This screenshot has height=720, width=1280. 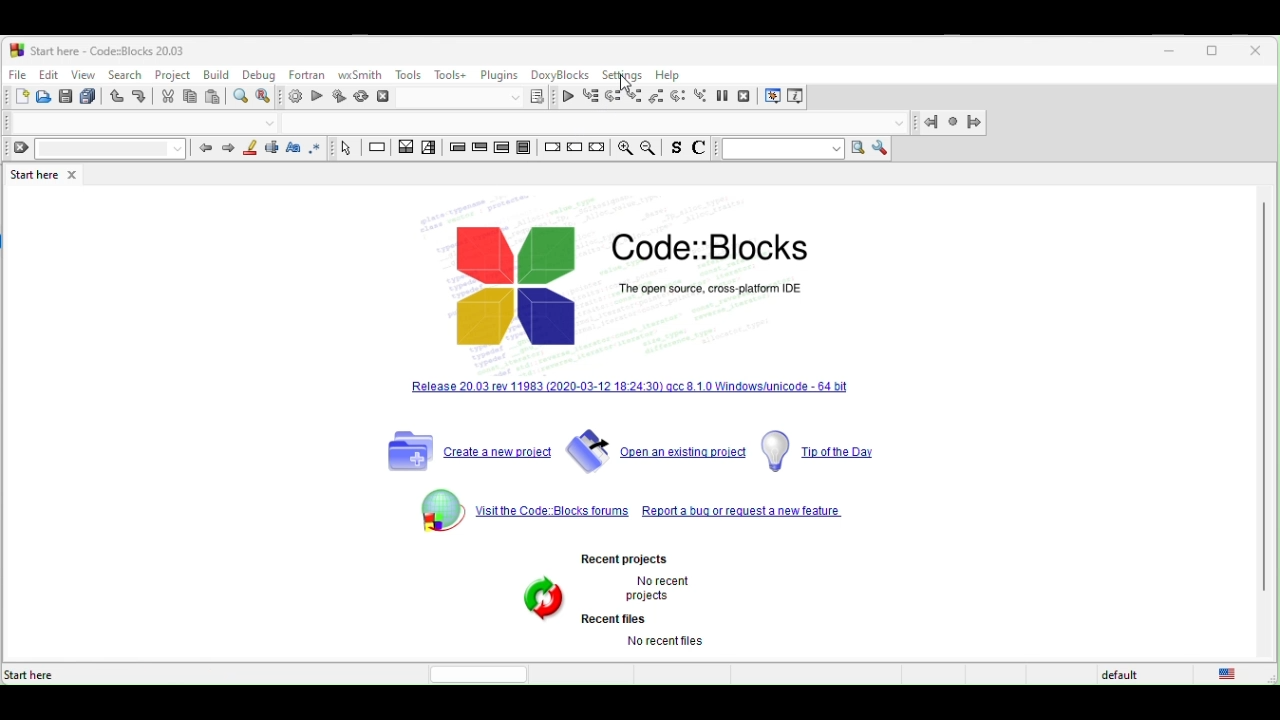 I want to click on entry, so click(x=458, y=148).